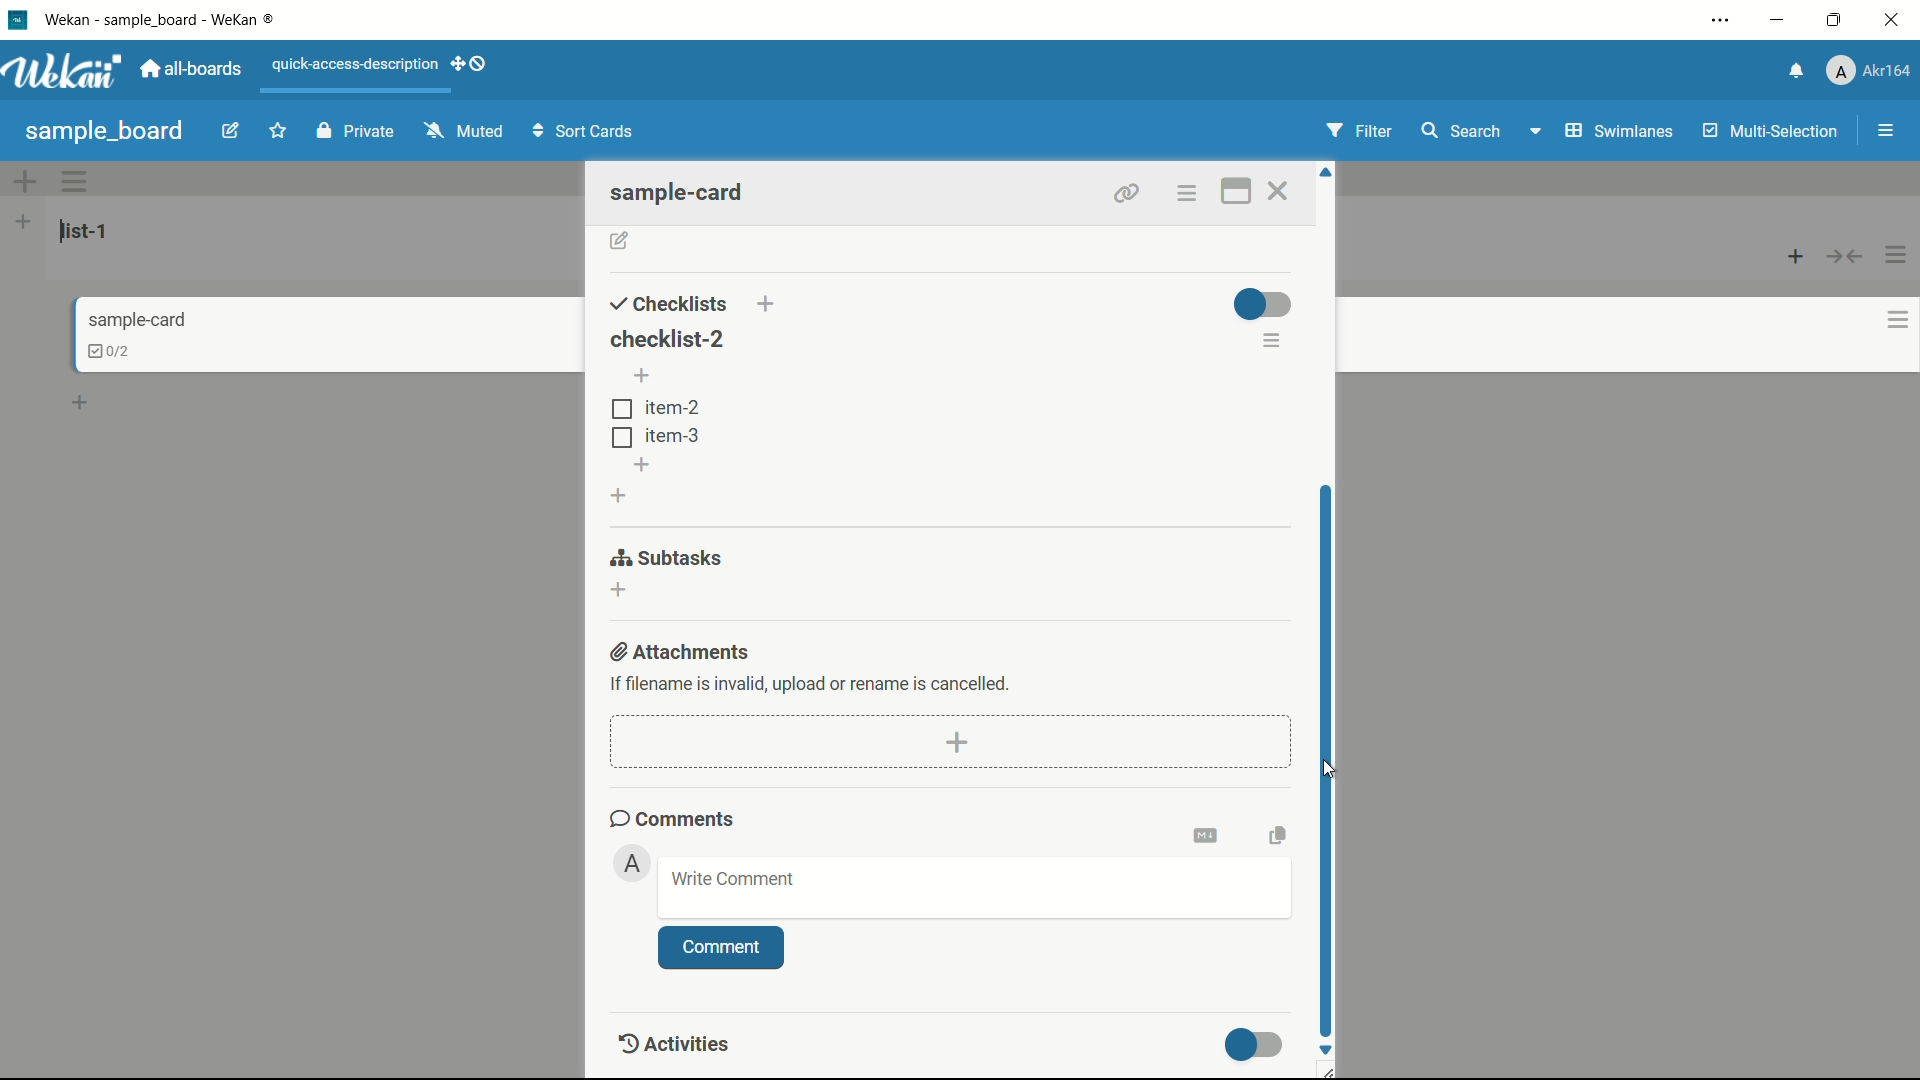 Image resolution: width=1920 pixels, height=1080 pixels. What do you see at coordinates (633, 864) in the screenshot?
I see `admin` at bounding box center [633, 864].